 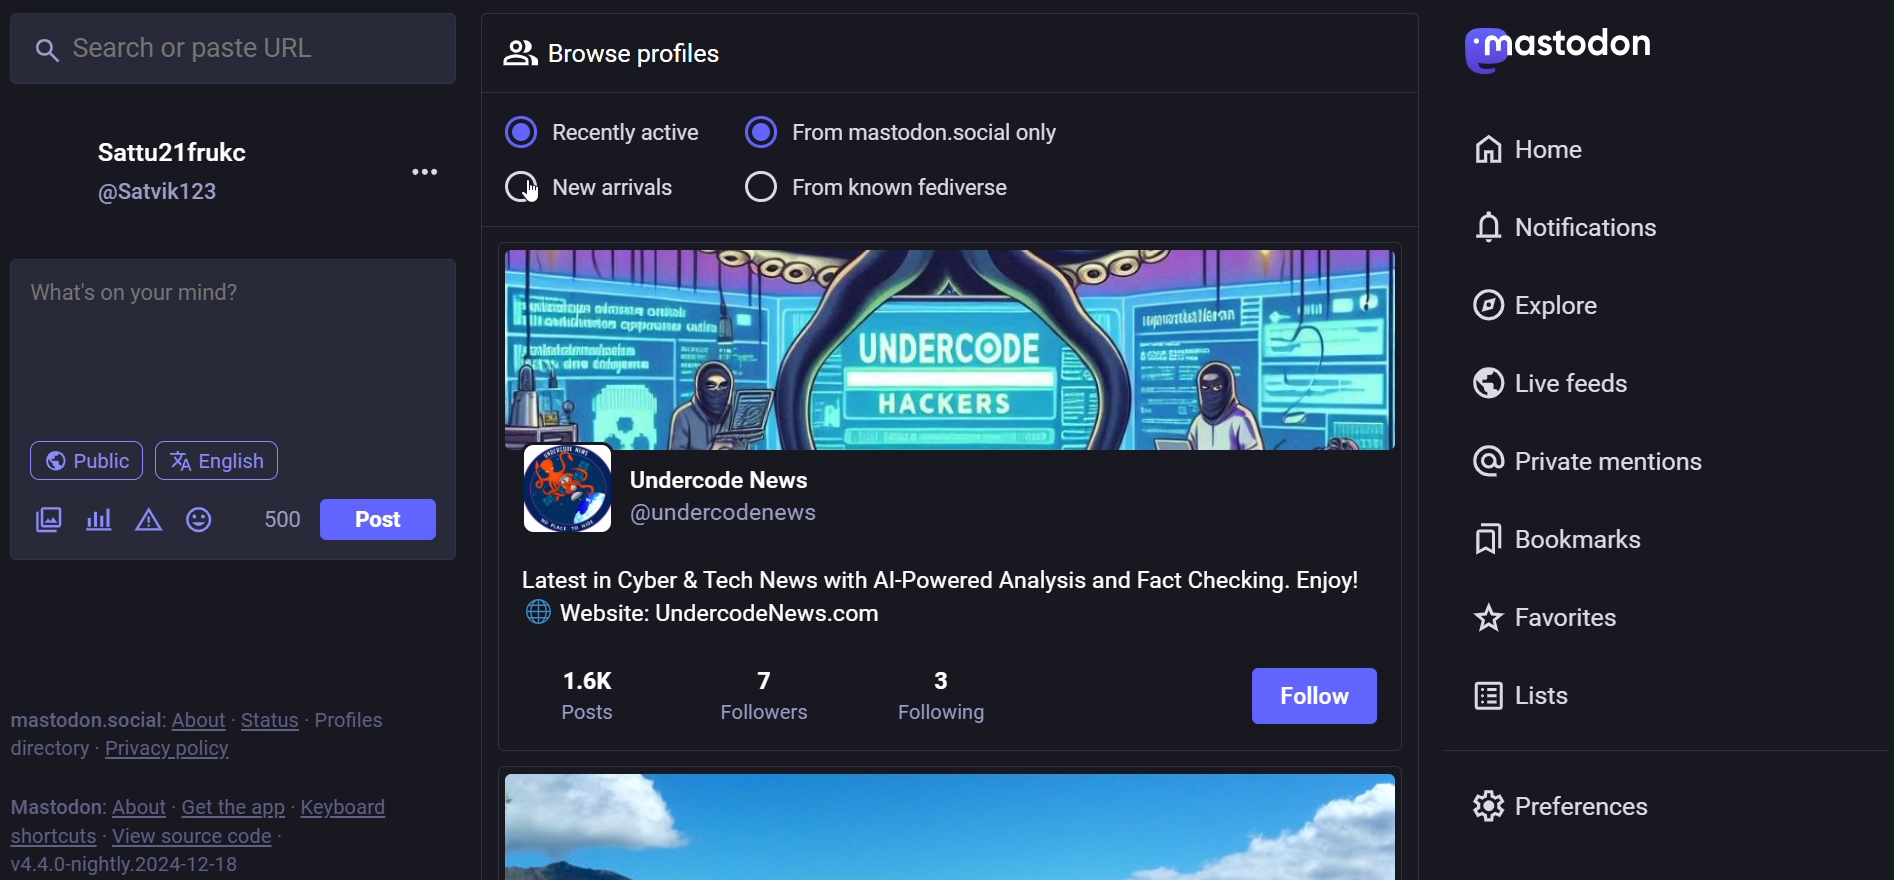 What do you see at coordinates (173, 190) in the screenshot?
I see `@Satvik123` at bounding box center [173, 190].